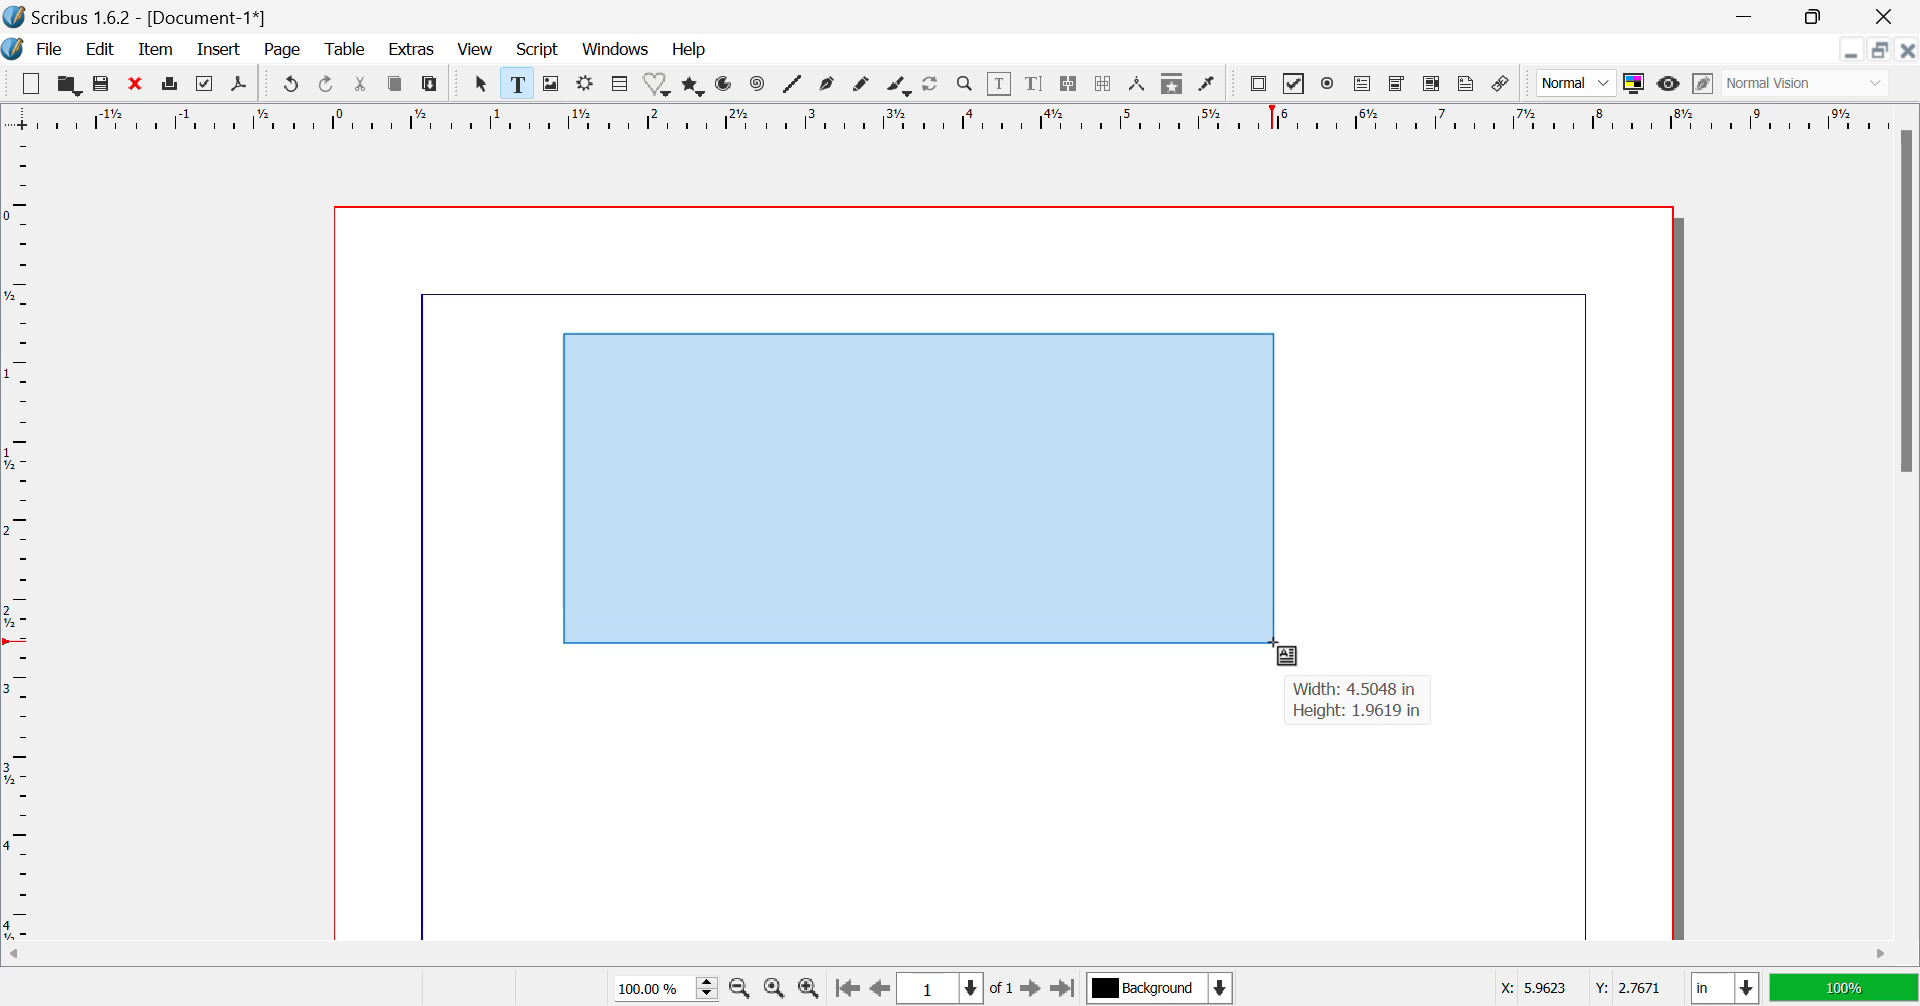 The image size is (1920, 1006). What do you see at coordinates (1908, 51) in the screenshot?
I see `Close` at bounding box center [1908, 51].